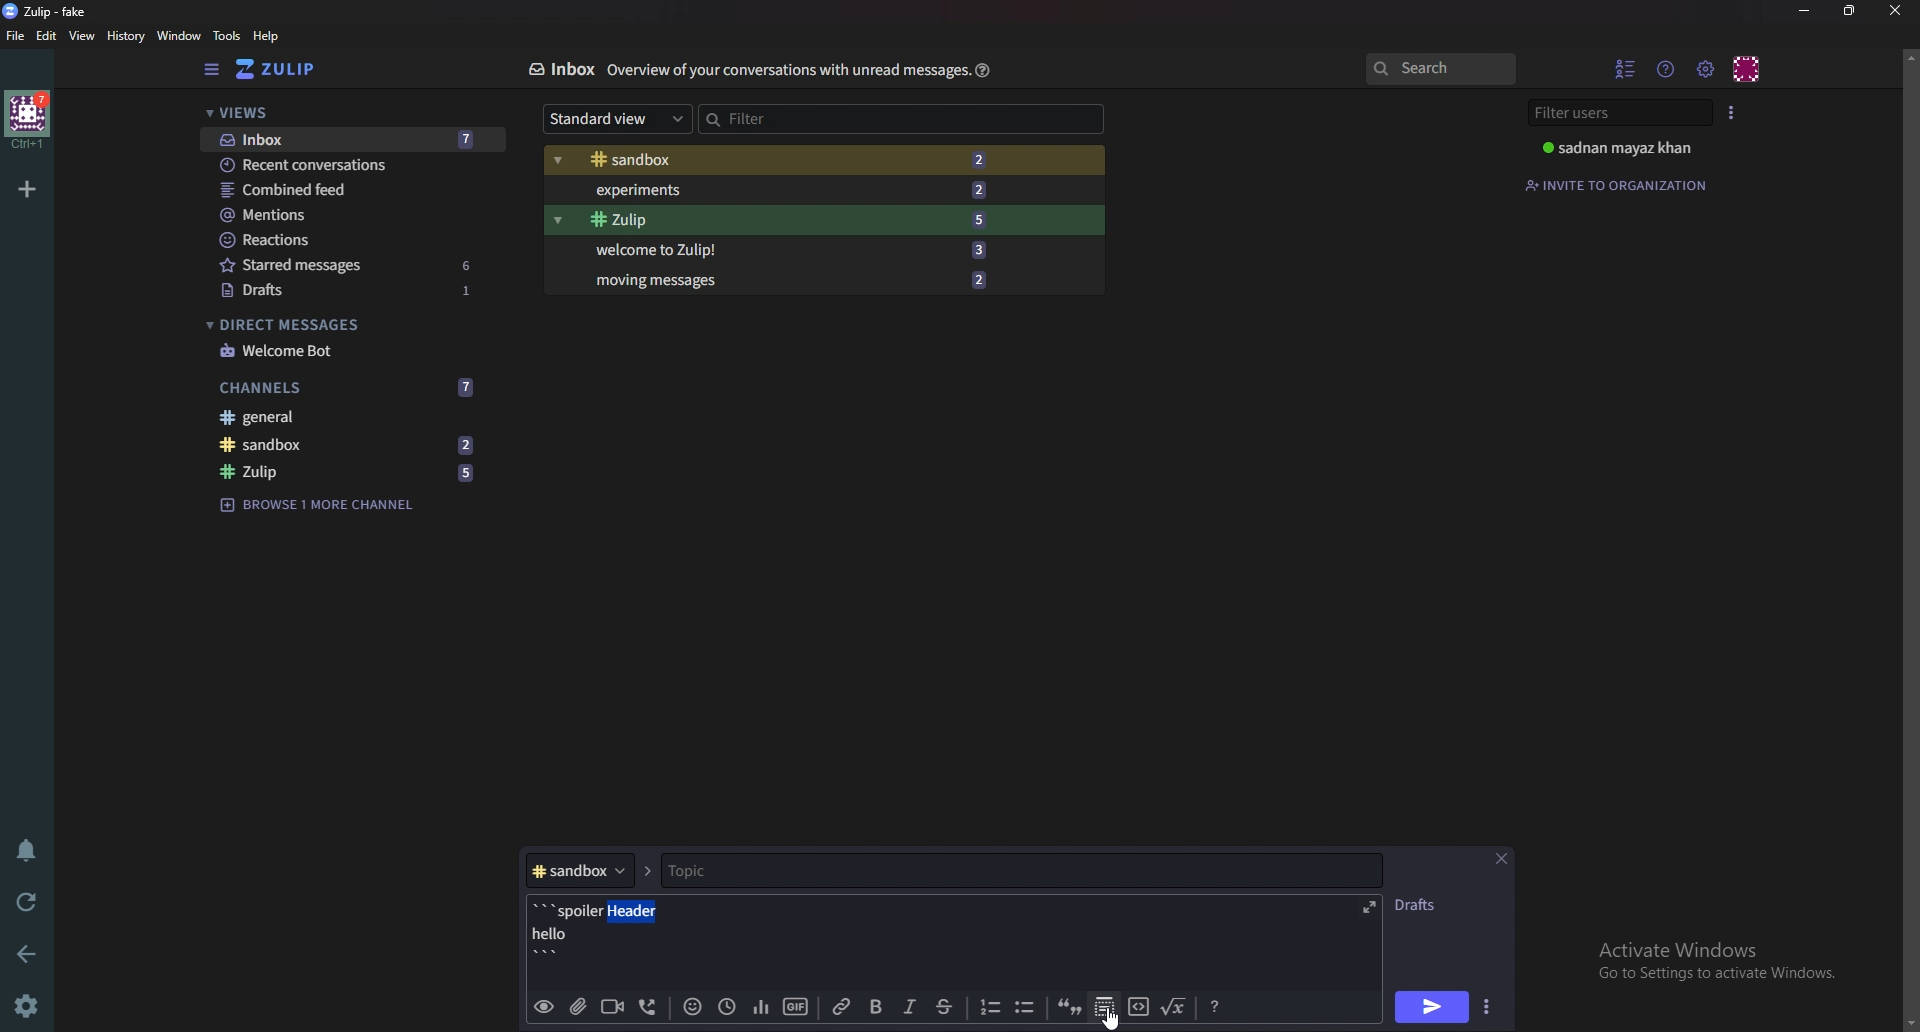 The height and width of the screenshot is (1032, 1920). What do you see at coordinates (350, 388) in the screenshot?
I see `Channels 7` at bounding box center [350, 388].